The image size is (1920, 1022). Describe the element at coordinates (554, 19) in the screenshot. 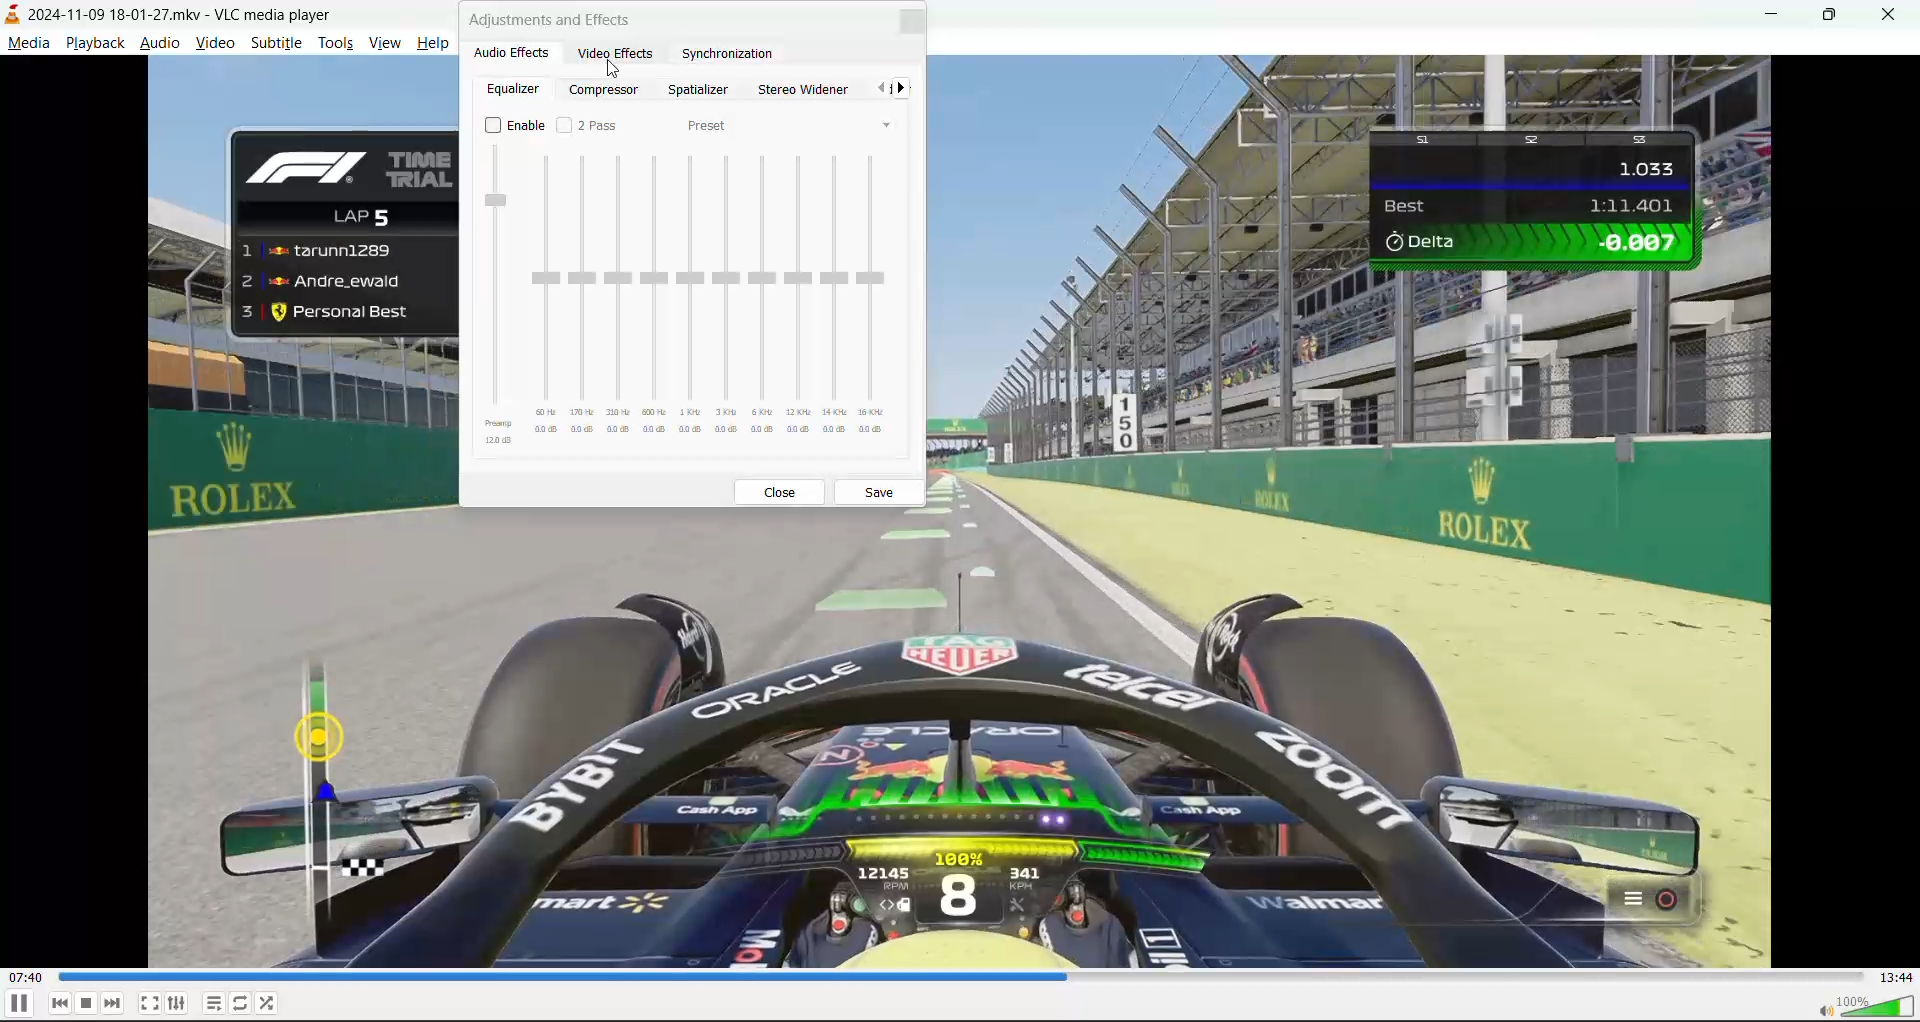

I see `adjustments and effects` at that location.